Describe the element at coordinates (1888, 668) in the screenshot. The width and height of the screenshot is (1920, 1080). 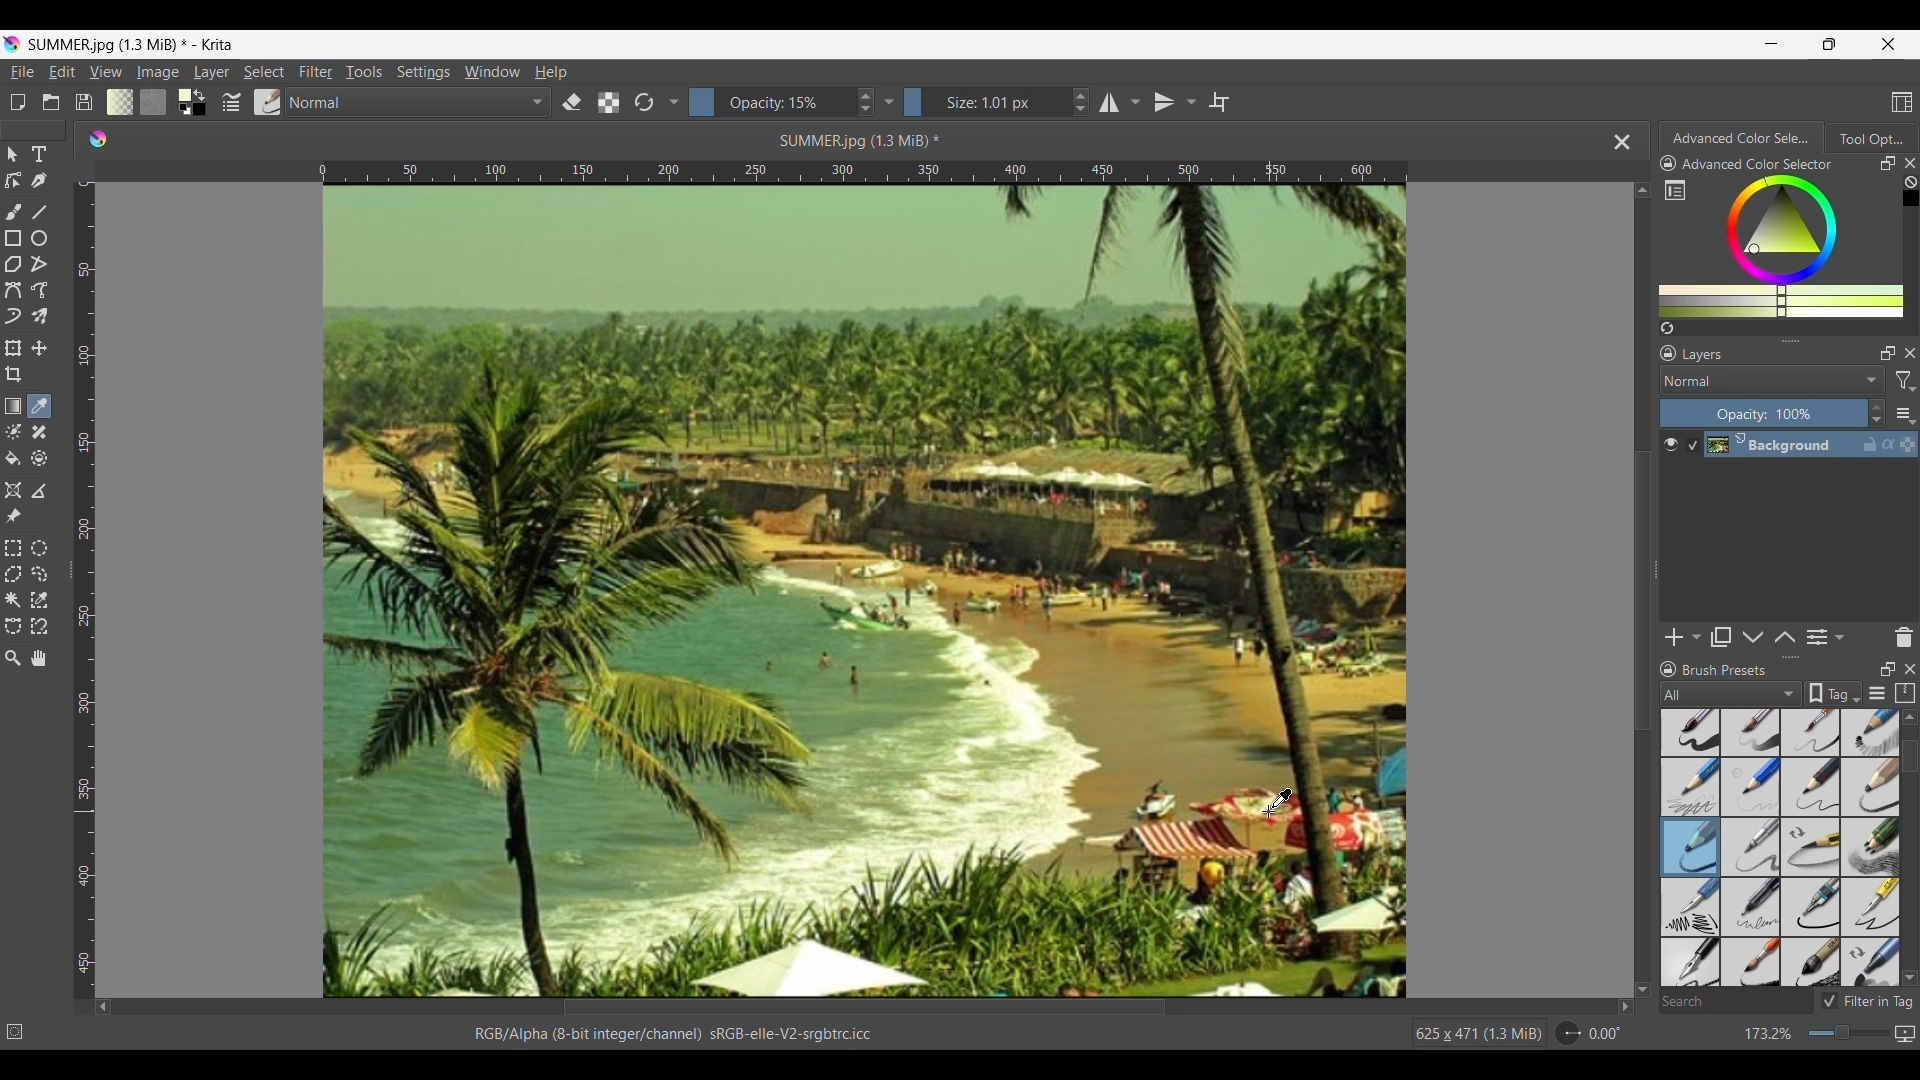
I see `Float` at that location.